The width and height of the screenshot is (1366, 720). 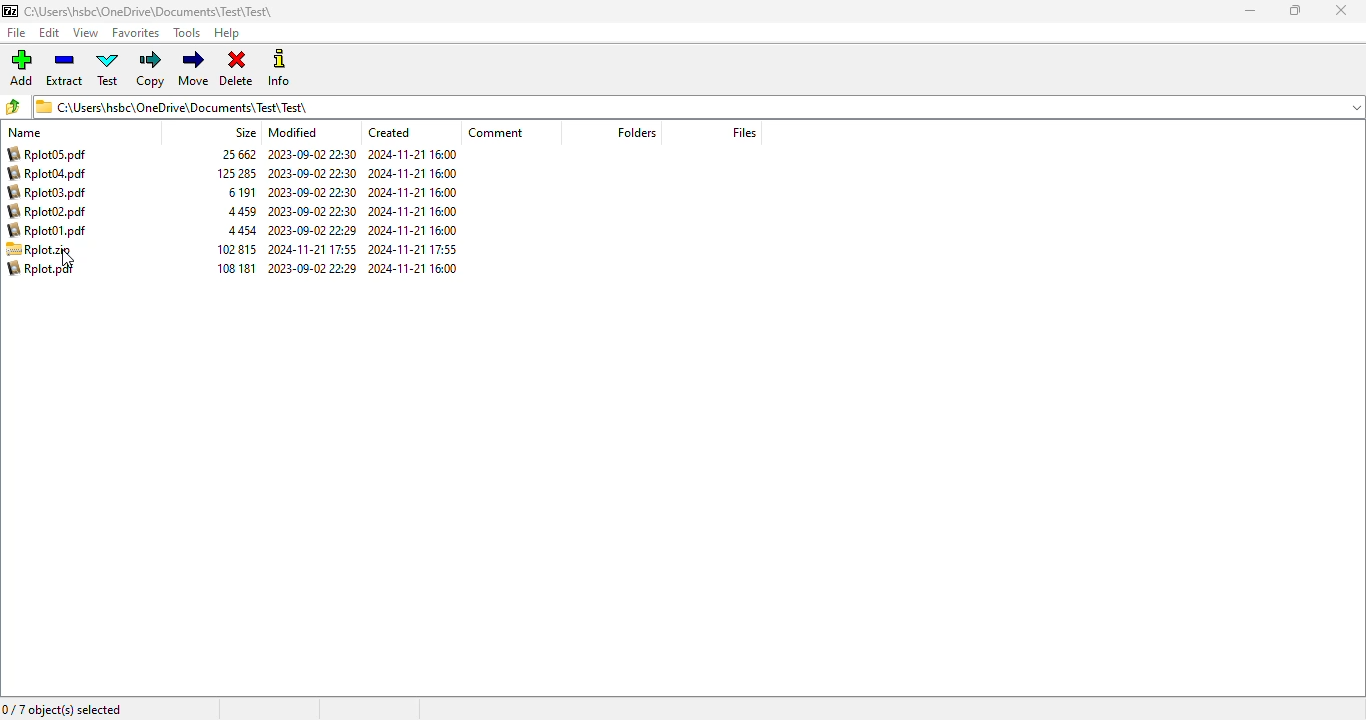 I want to click on 4 454, so click(x=241, y=232).